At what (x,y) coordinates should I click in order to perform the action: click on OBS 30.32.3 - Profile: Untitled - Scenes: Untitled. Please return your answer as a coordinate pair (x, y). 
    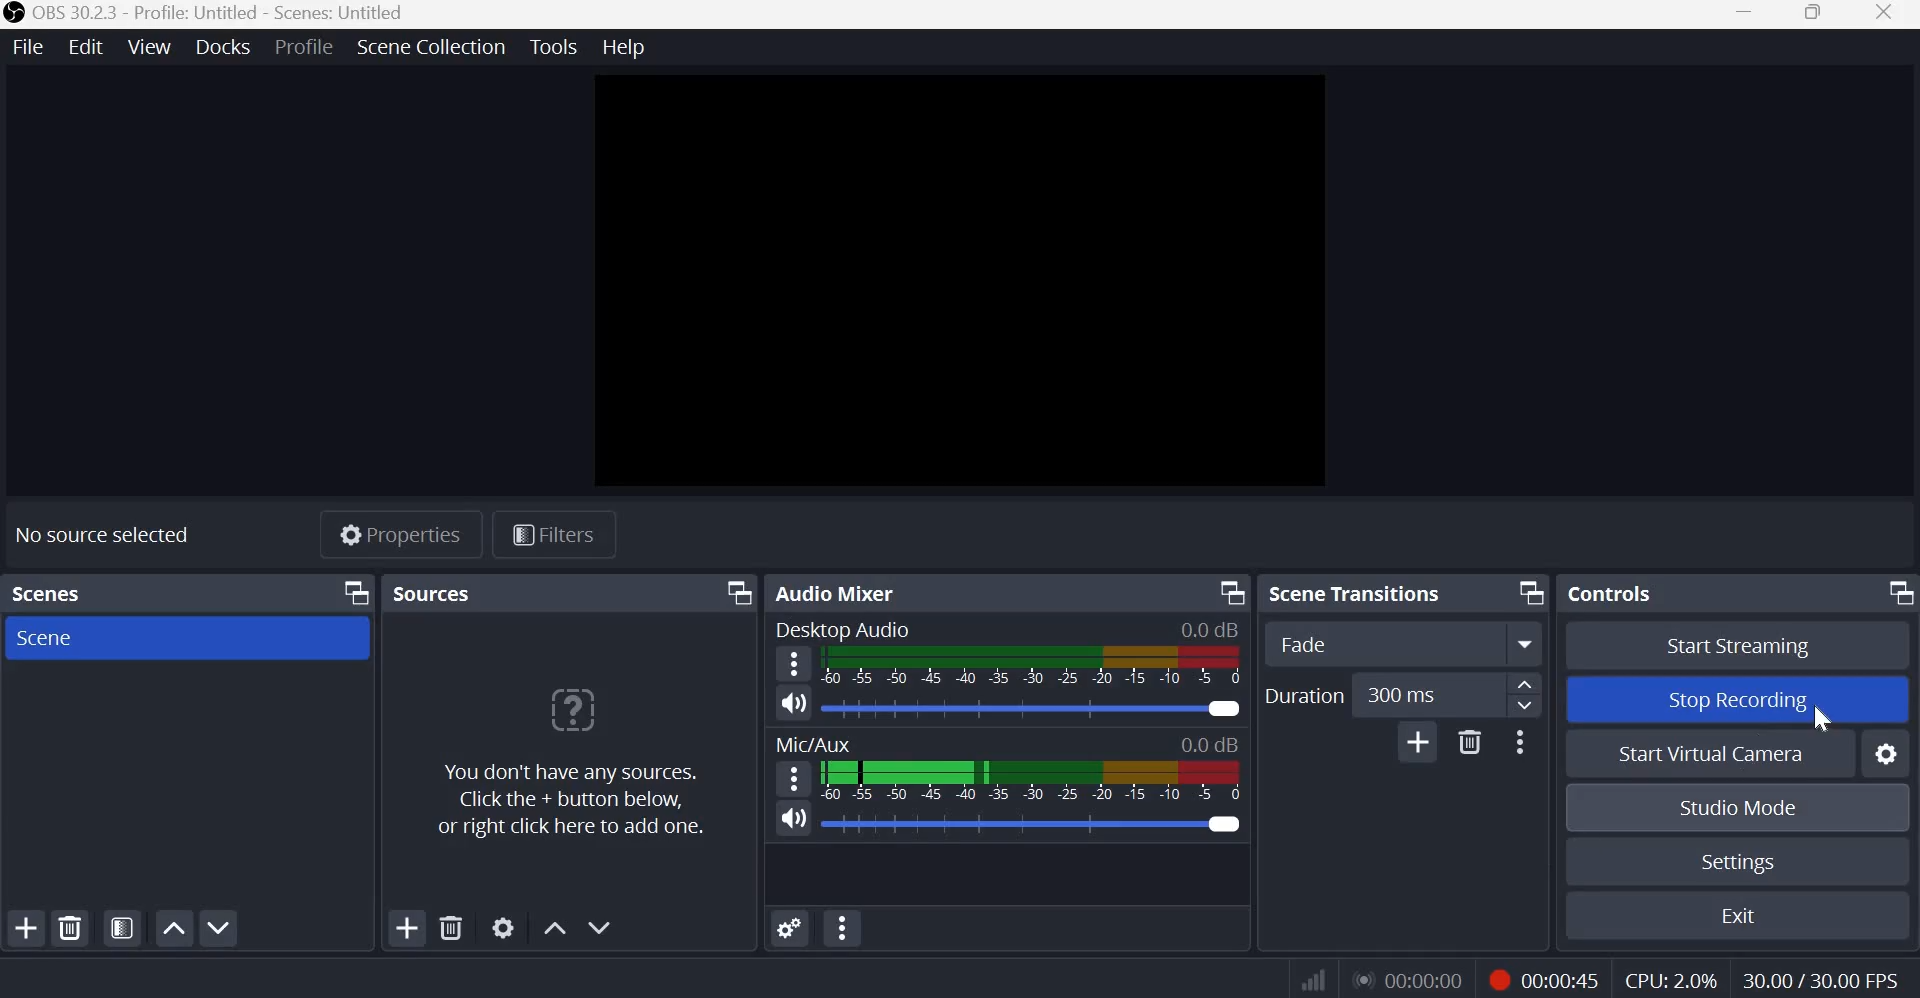
    Looking at the image, I should click on (218, 14).